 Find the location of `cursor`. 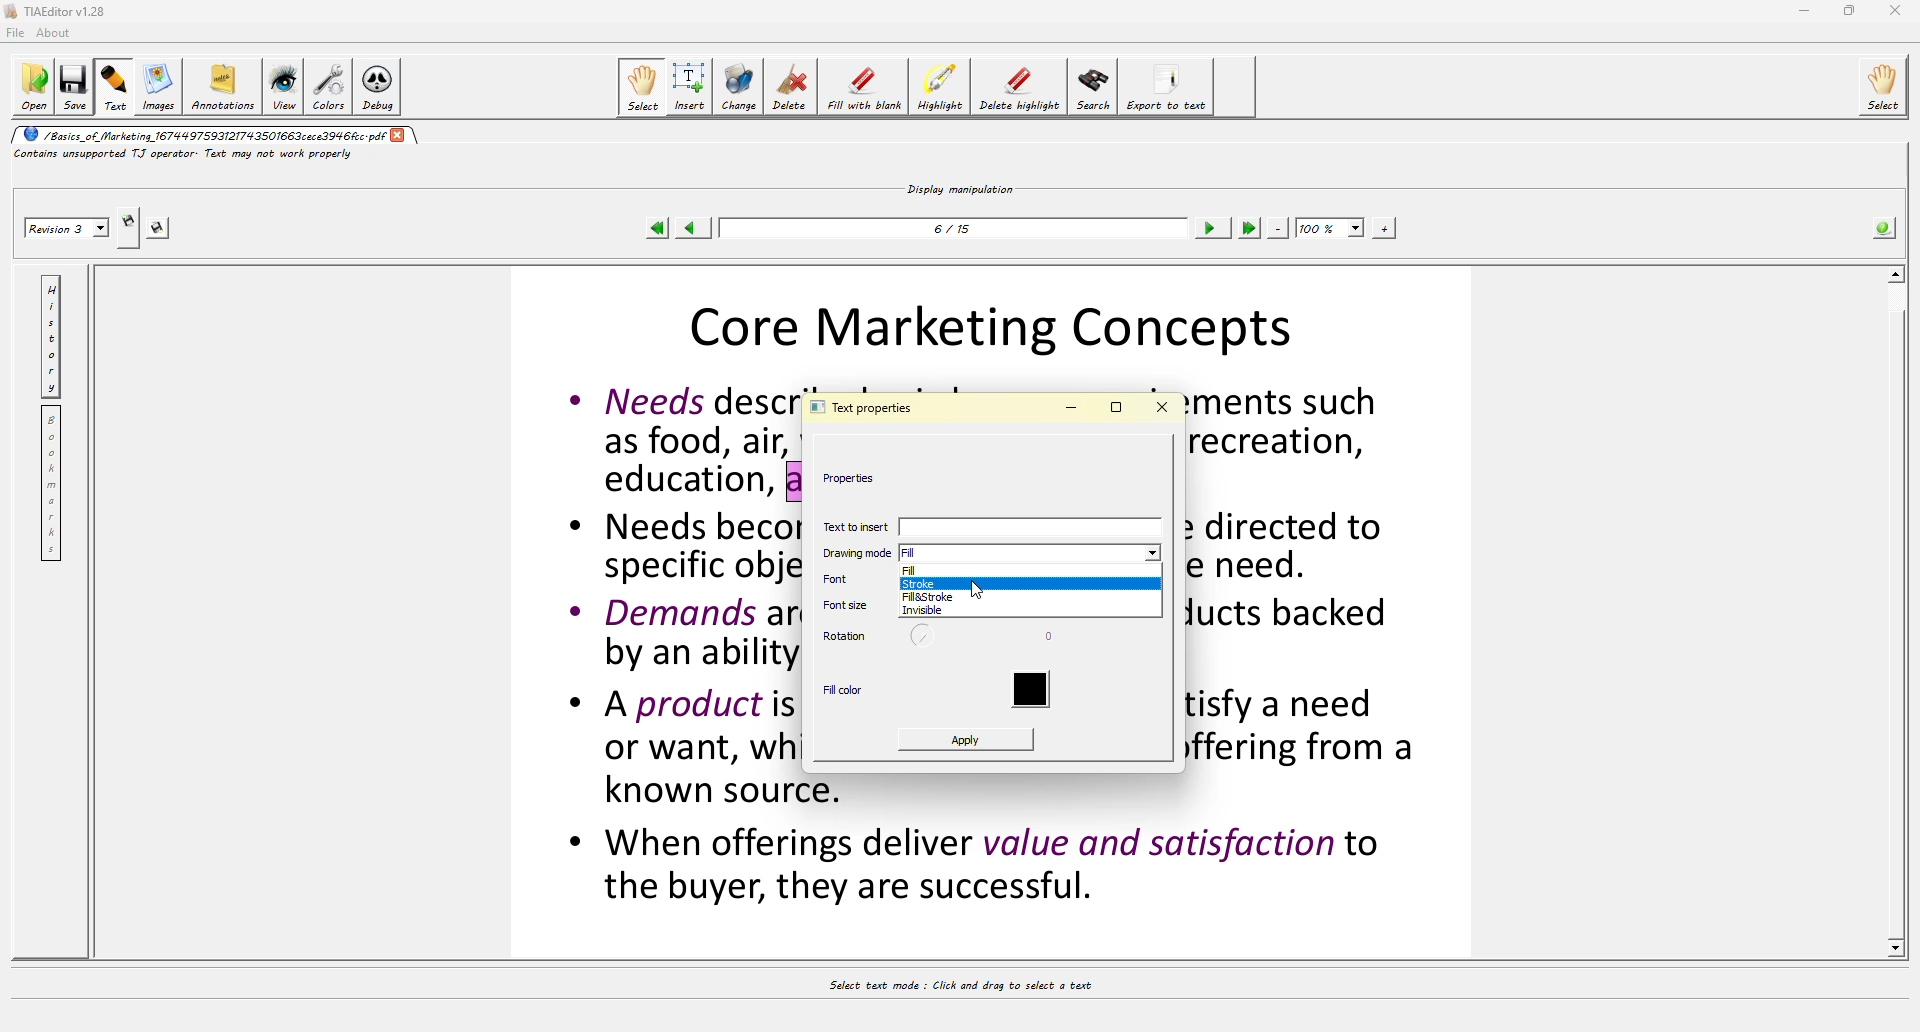

cursor is located at coordinates (975, 590).